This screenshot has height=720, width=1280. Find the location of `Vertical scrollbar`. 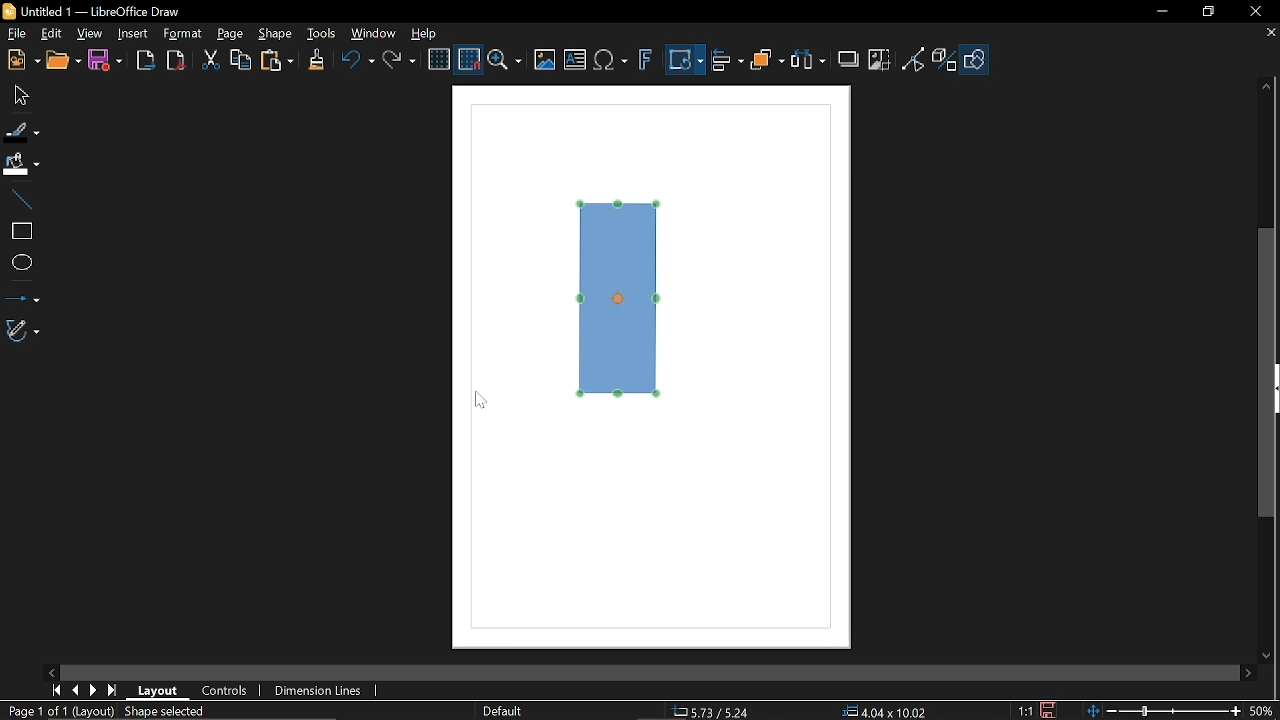

Vertical scrollbar is located at coordinates (1267, 372).